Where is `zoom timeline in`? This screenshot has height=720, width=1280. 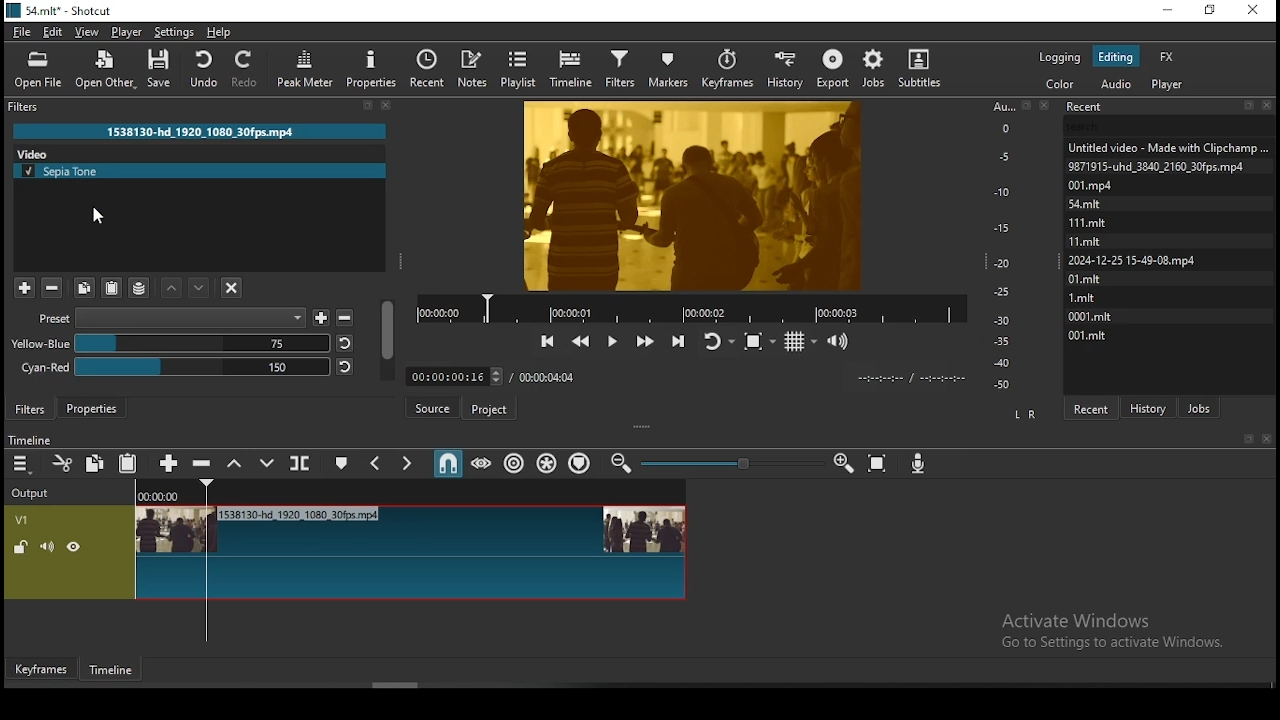
zoom timeline in is located at coordinates (622, 462).